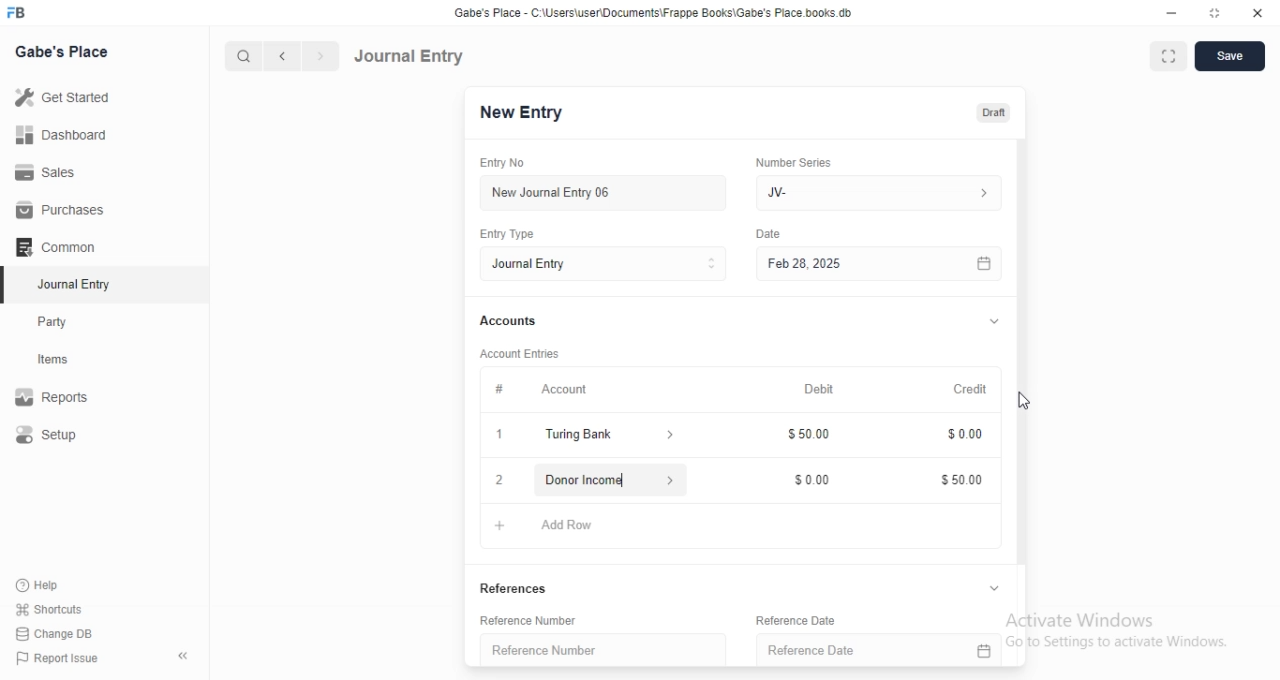 The height and width of the screenshot is (680, 1280). Describe the element at coordinates (410, 55) in the screenshot. I see `Journal Entry` at that location.